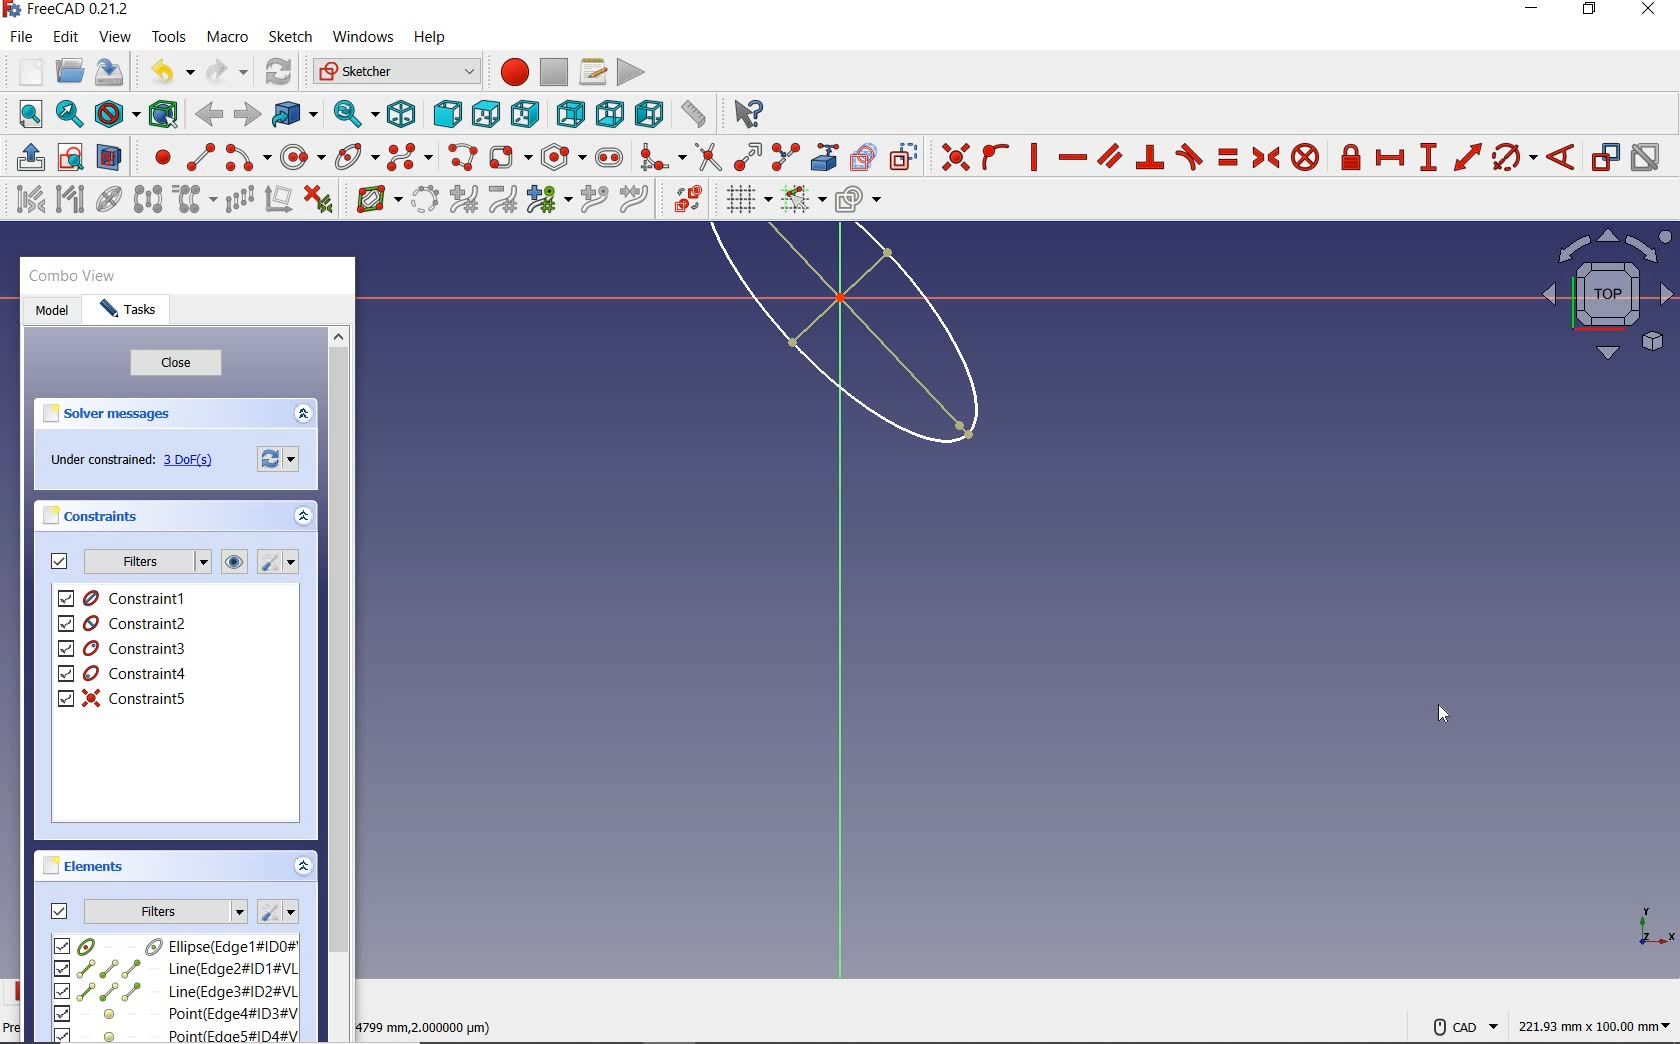  What do you see at coordinates (409, 156) in the screenshot?
I see `create B-Spline` at bounding box center [409, 156].